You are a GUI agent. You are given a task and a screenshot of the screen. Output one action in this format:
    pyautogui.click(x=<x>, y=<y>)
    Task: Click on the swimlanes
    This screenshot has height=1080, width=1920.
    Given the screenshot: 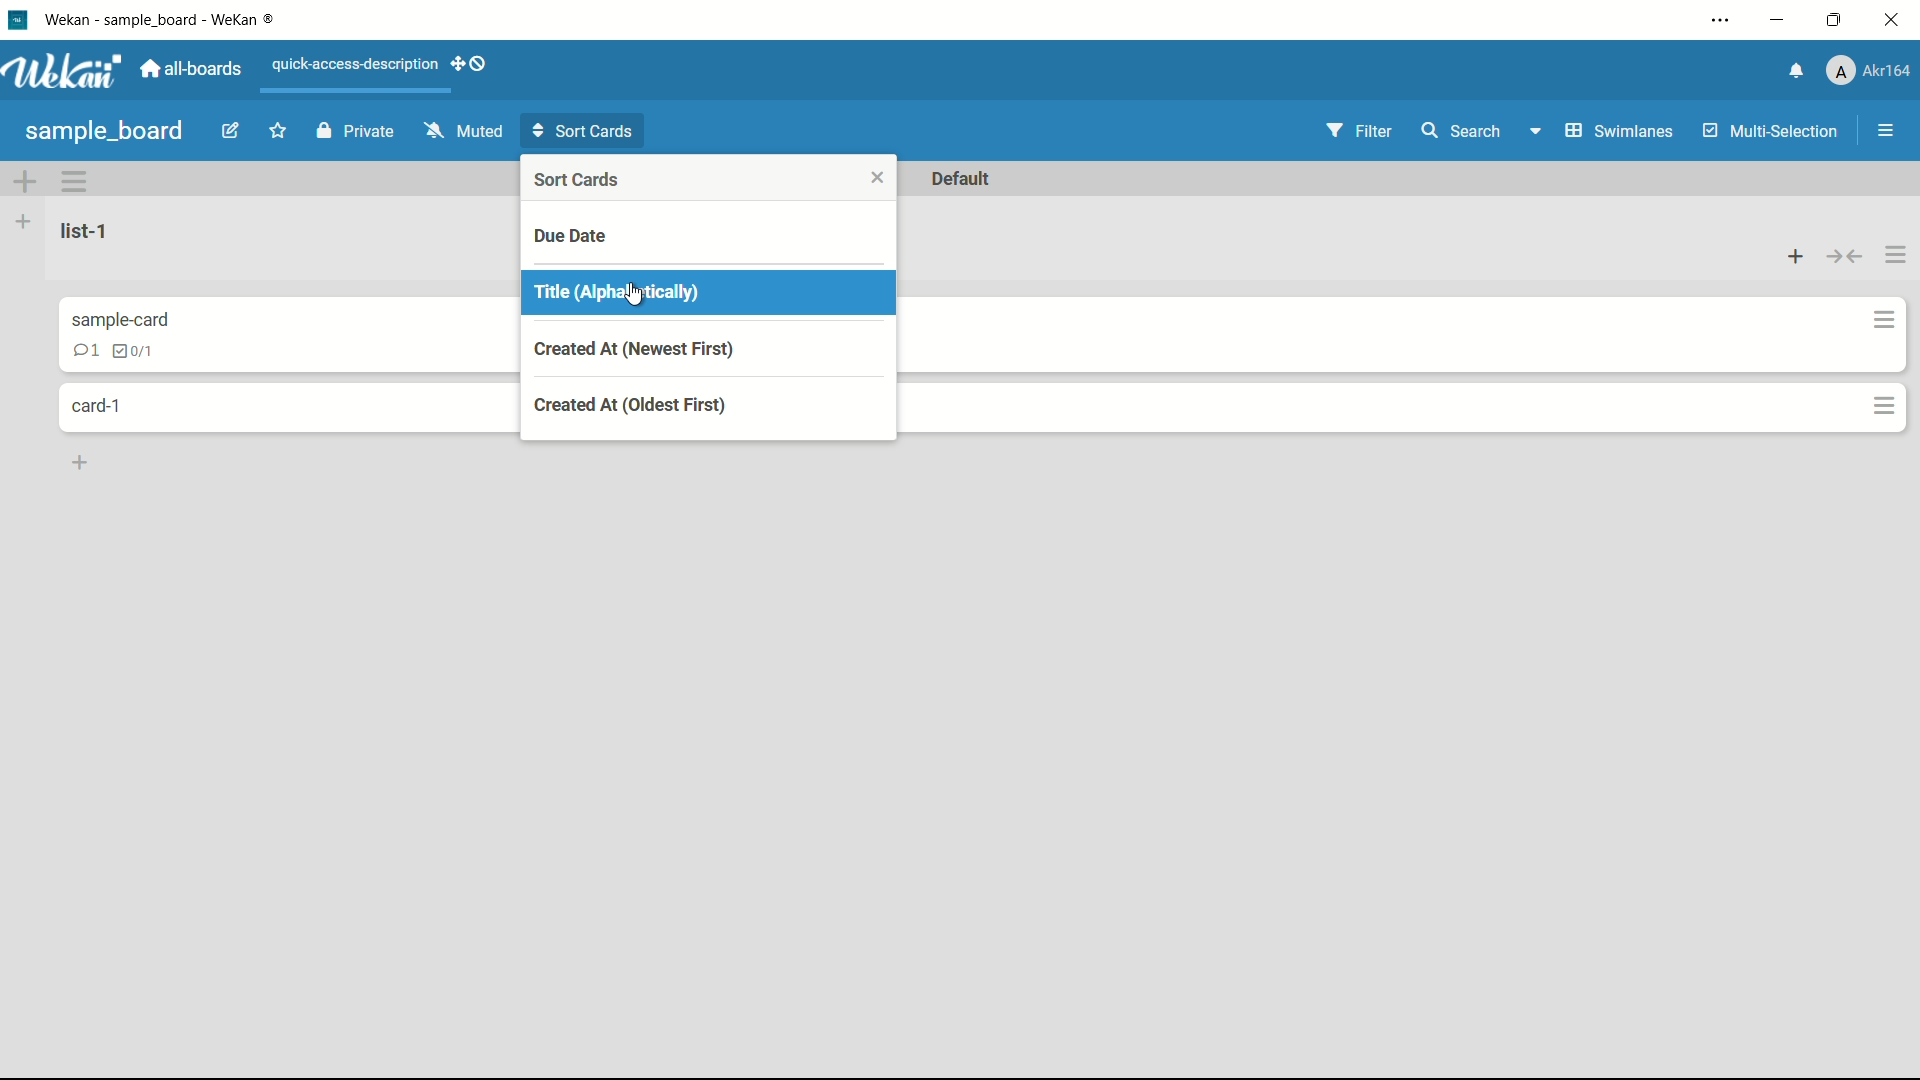 What is the action you would take?
    pyautogui.click(x=1601, y=130)
    